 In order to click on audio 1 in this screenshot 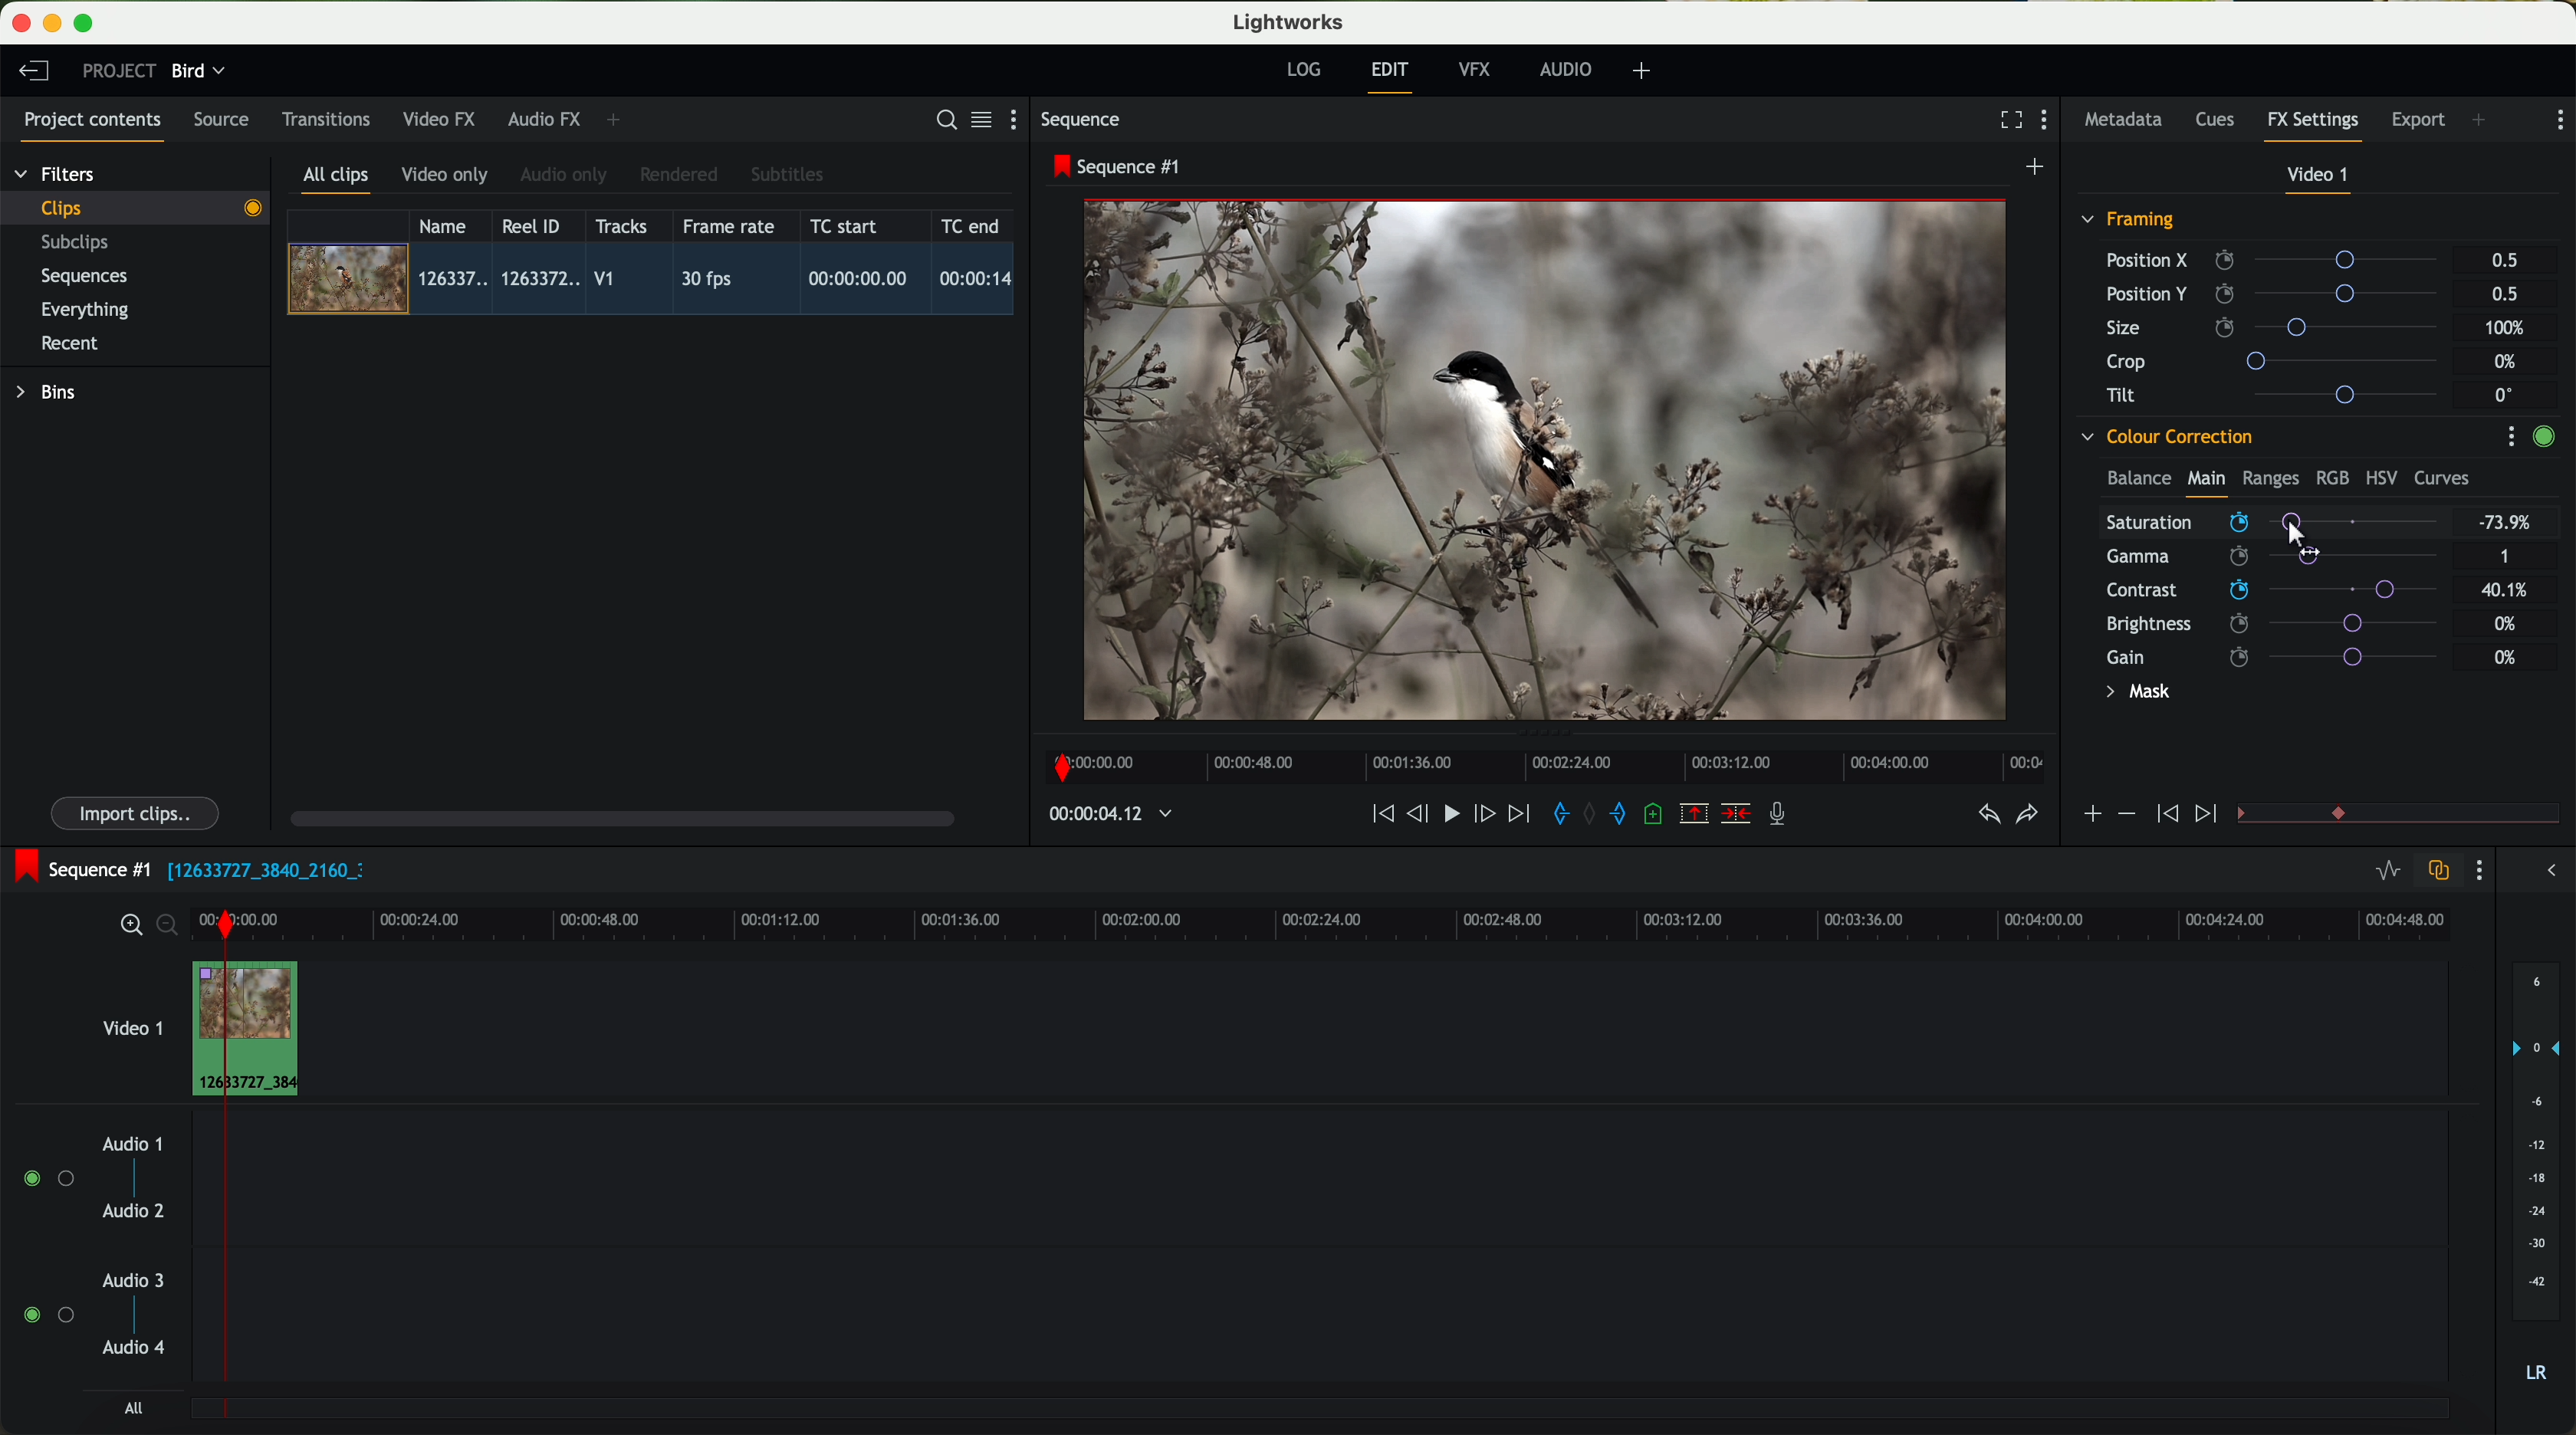, I will do `click(133, 1143)`.